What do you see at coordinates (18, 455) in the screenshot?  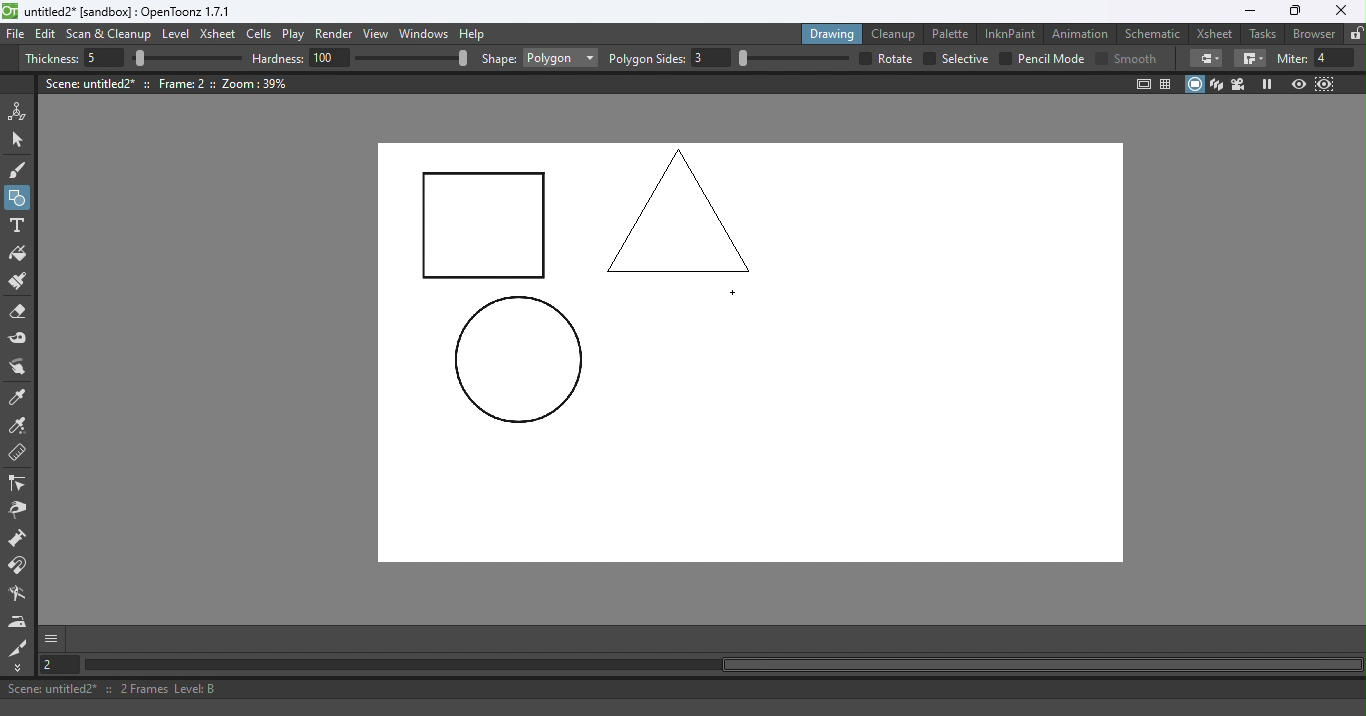 I see `Ruler tool` at bounding box center [18, 455].